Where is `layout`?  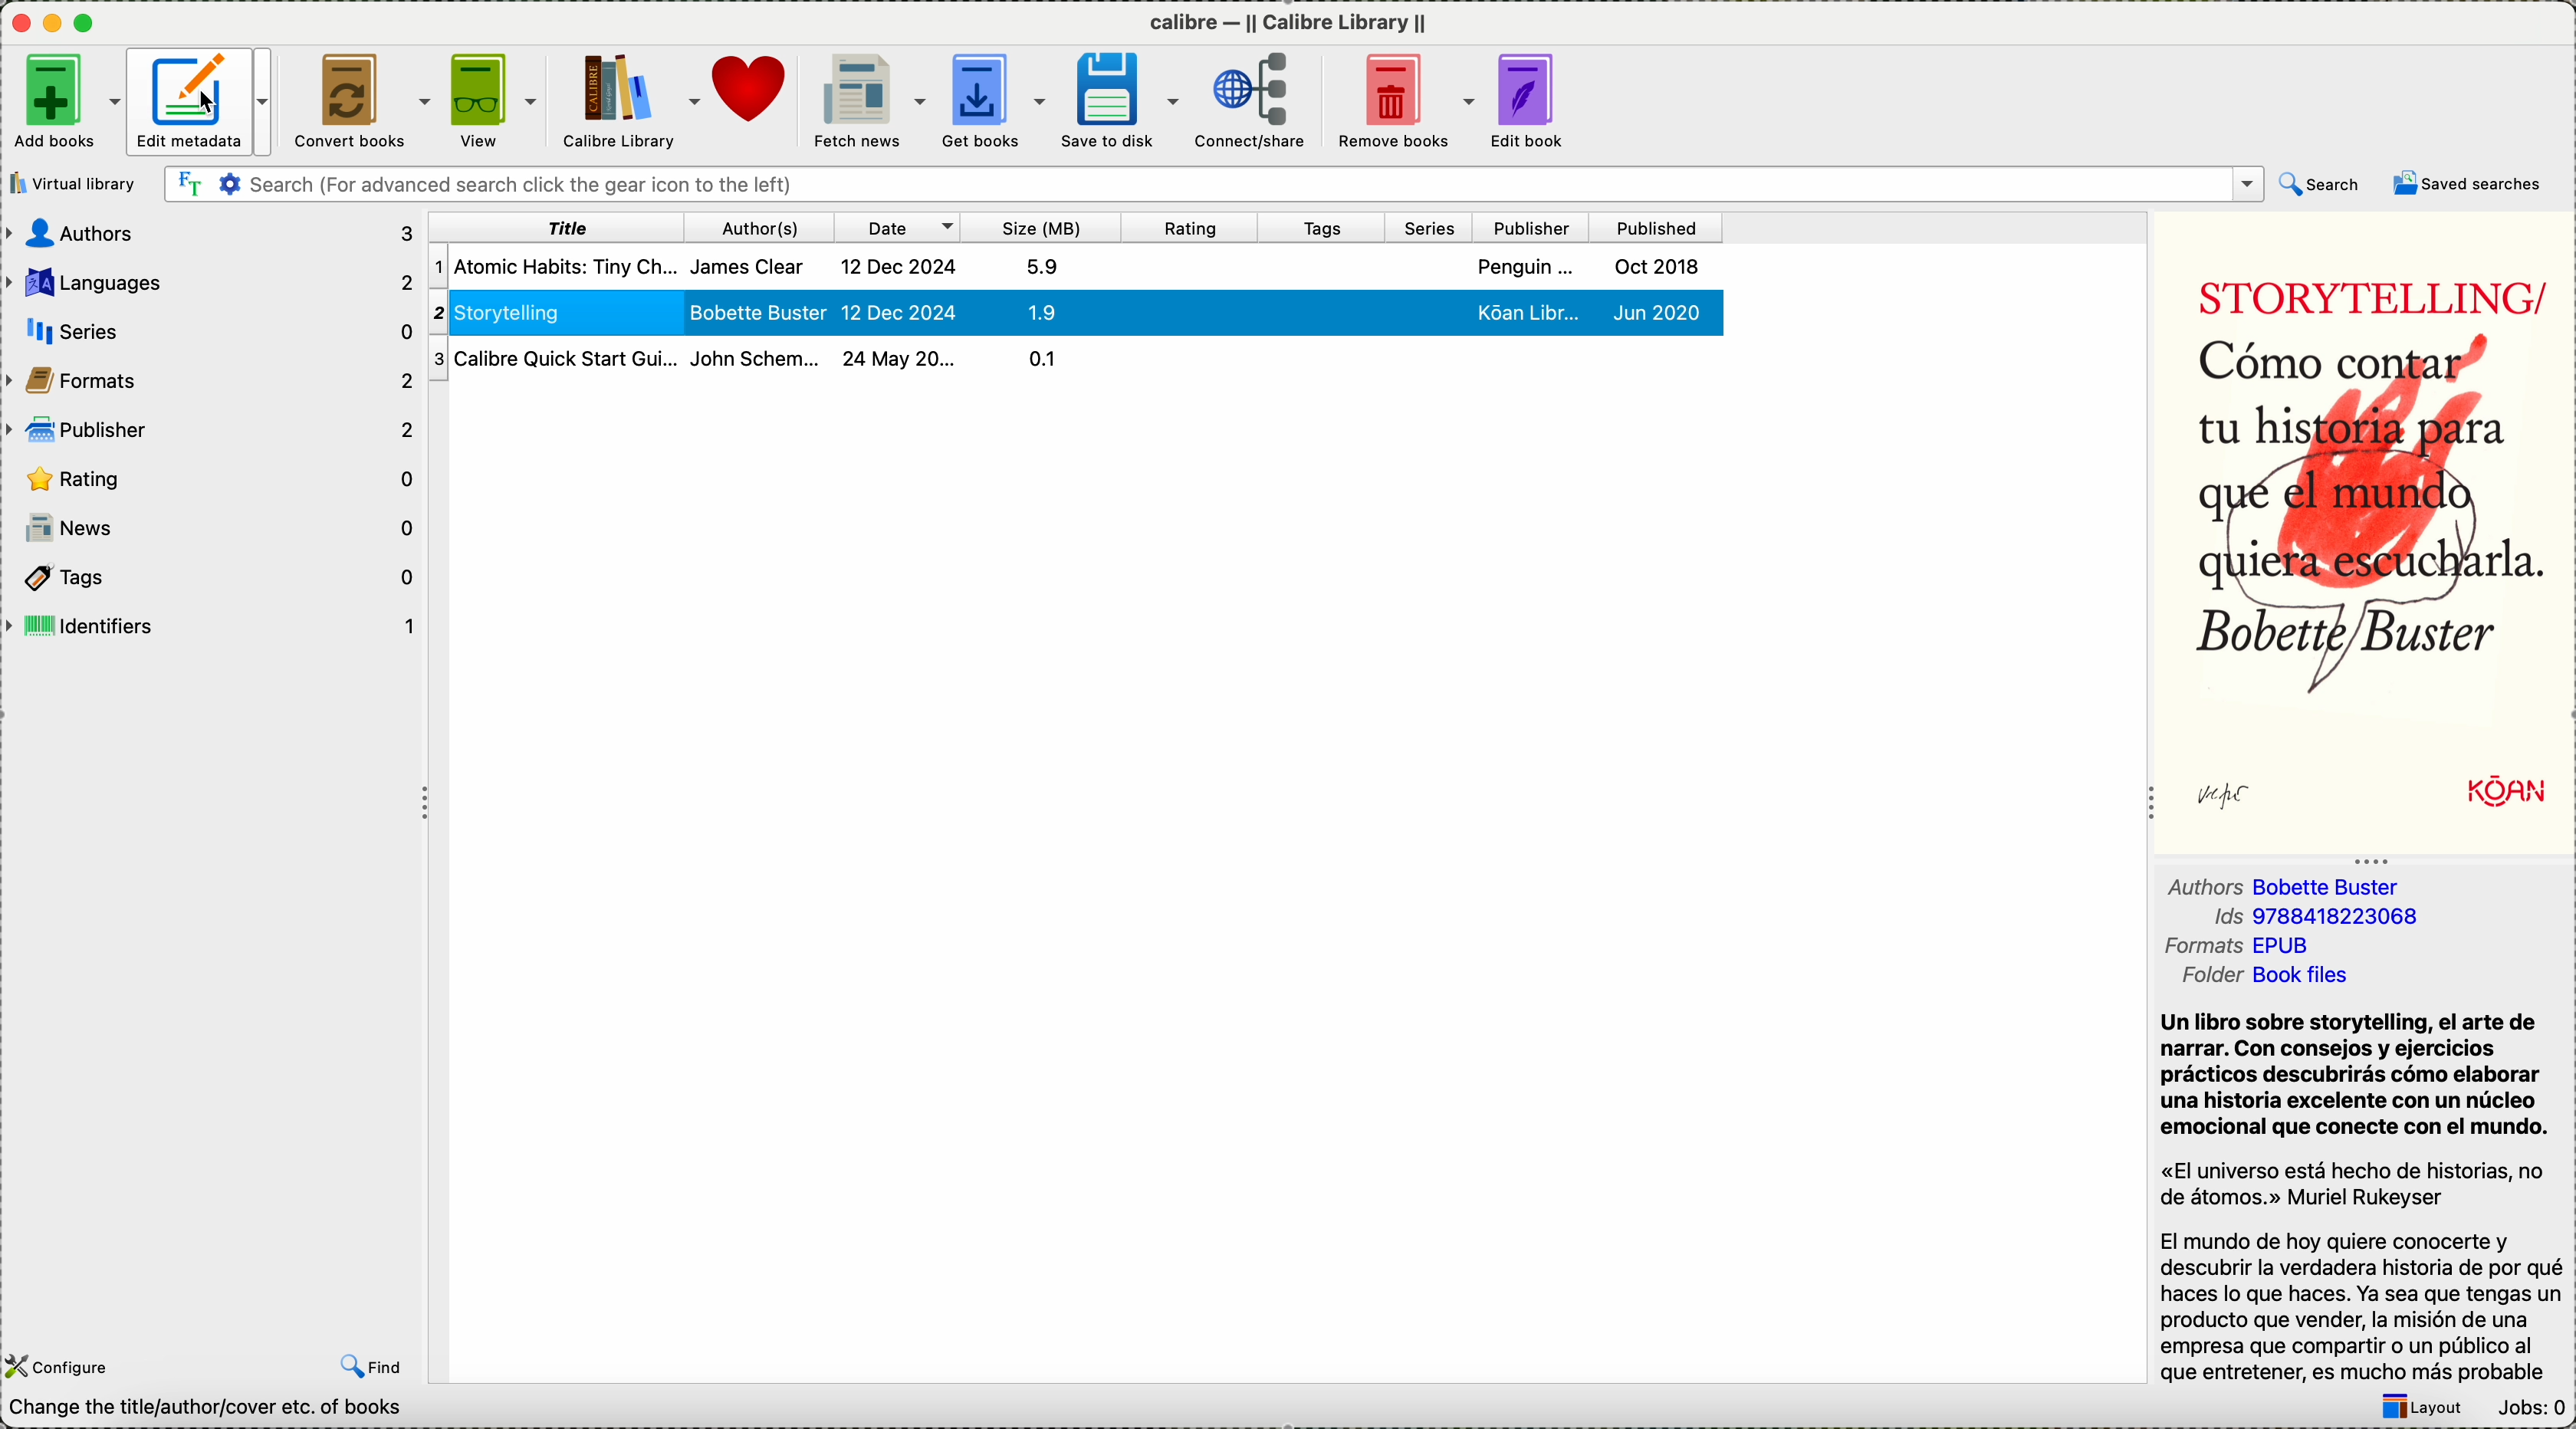 layout is located at coordinates (2416, 1406).